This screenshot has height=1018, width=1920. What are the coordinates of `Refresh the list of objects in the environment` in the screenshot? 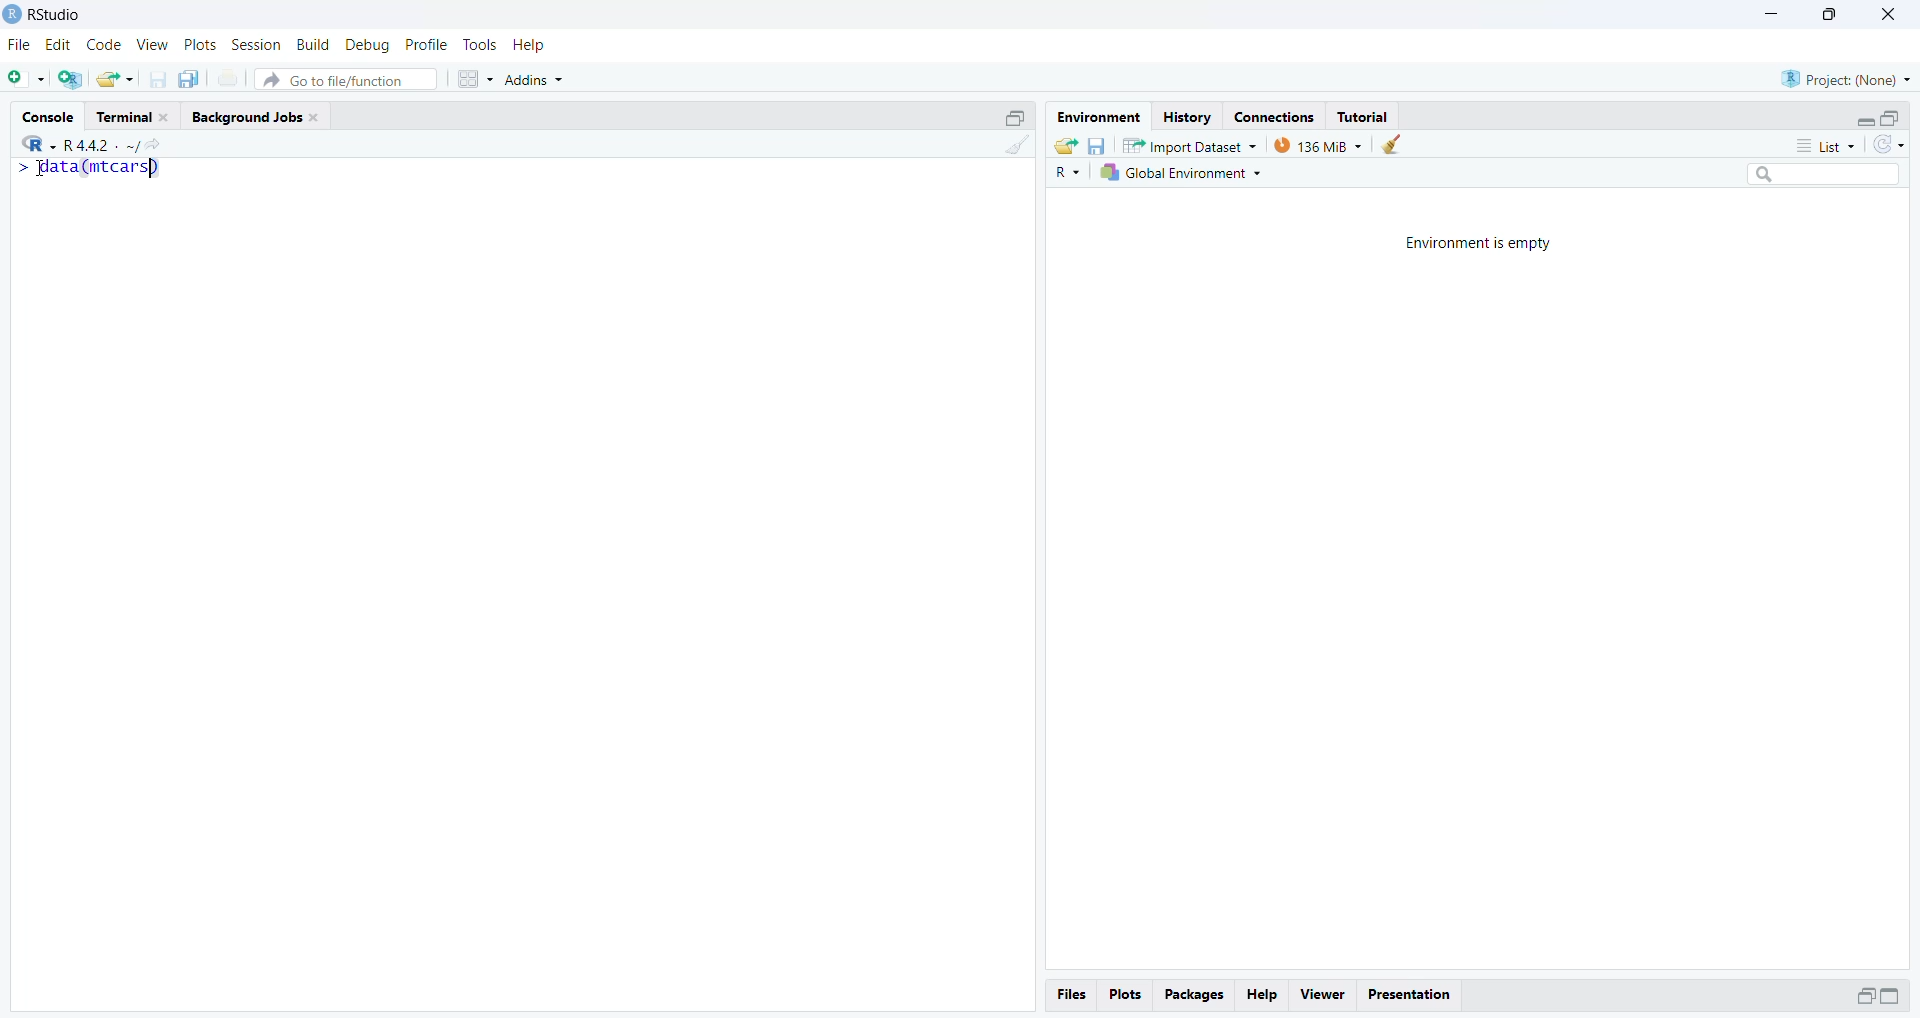 It's located at (1890, 146).